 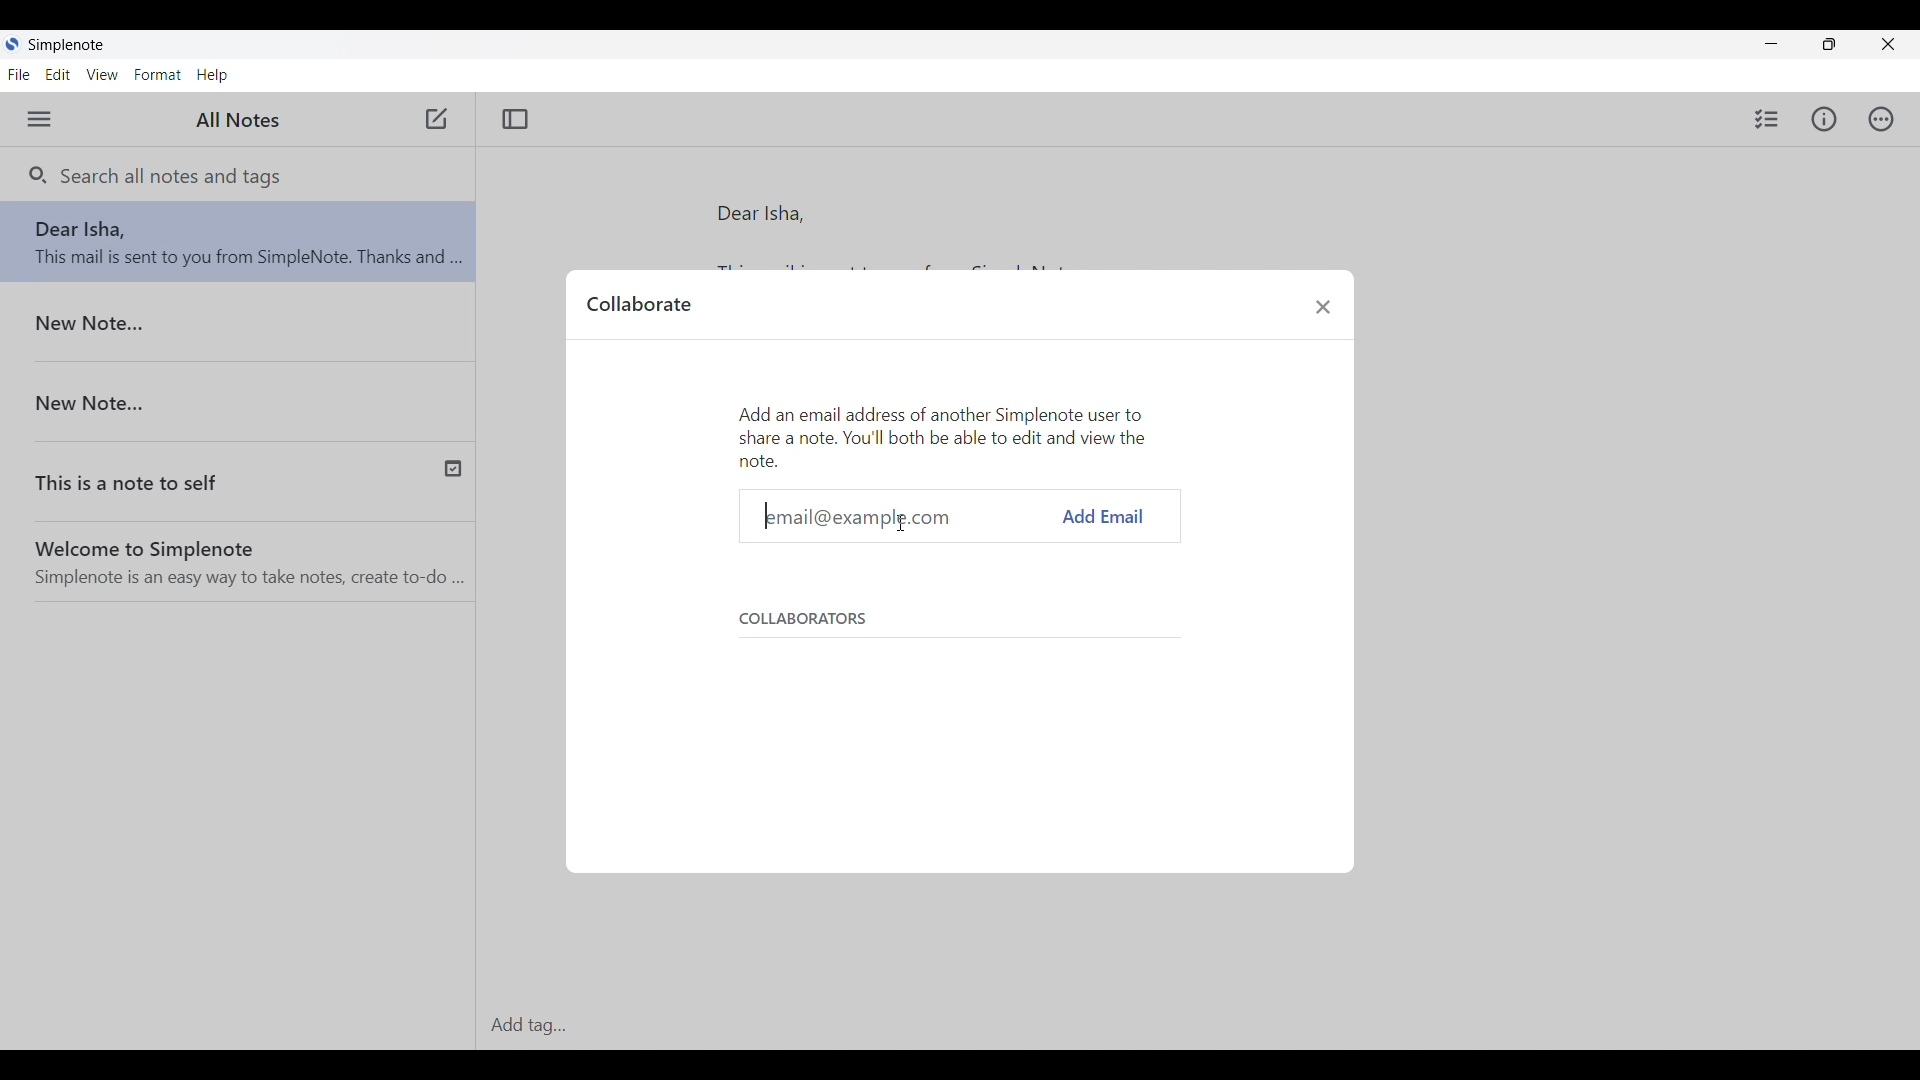 What do you see at coordinates (888, 512) in the screenshot?
I see `email@example.com` at bounding box center [888, 512].